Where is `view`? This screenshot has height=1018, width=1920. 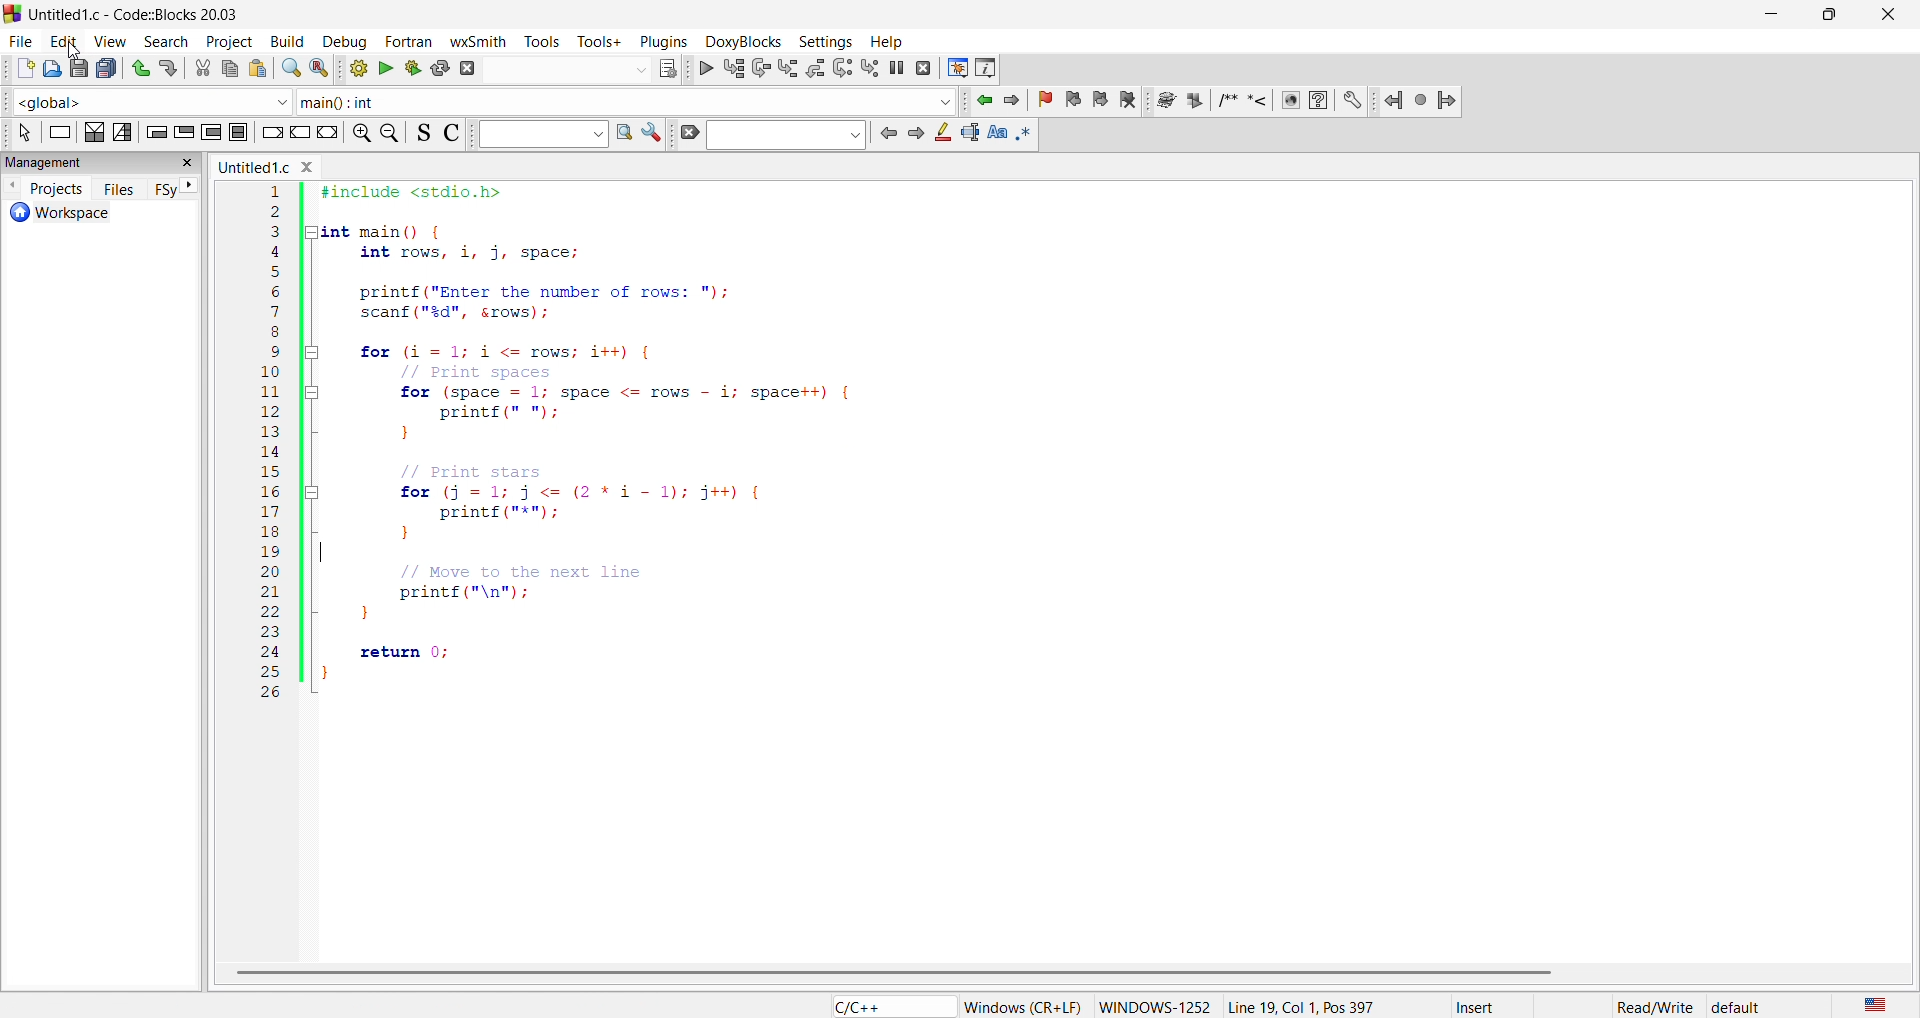
view is located at coordinates (110, 39).